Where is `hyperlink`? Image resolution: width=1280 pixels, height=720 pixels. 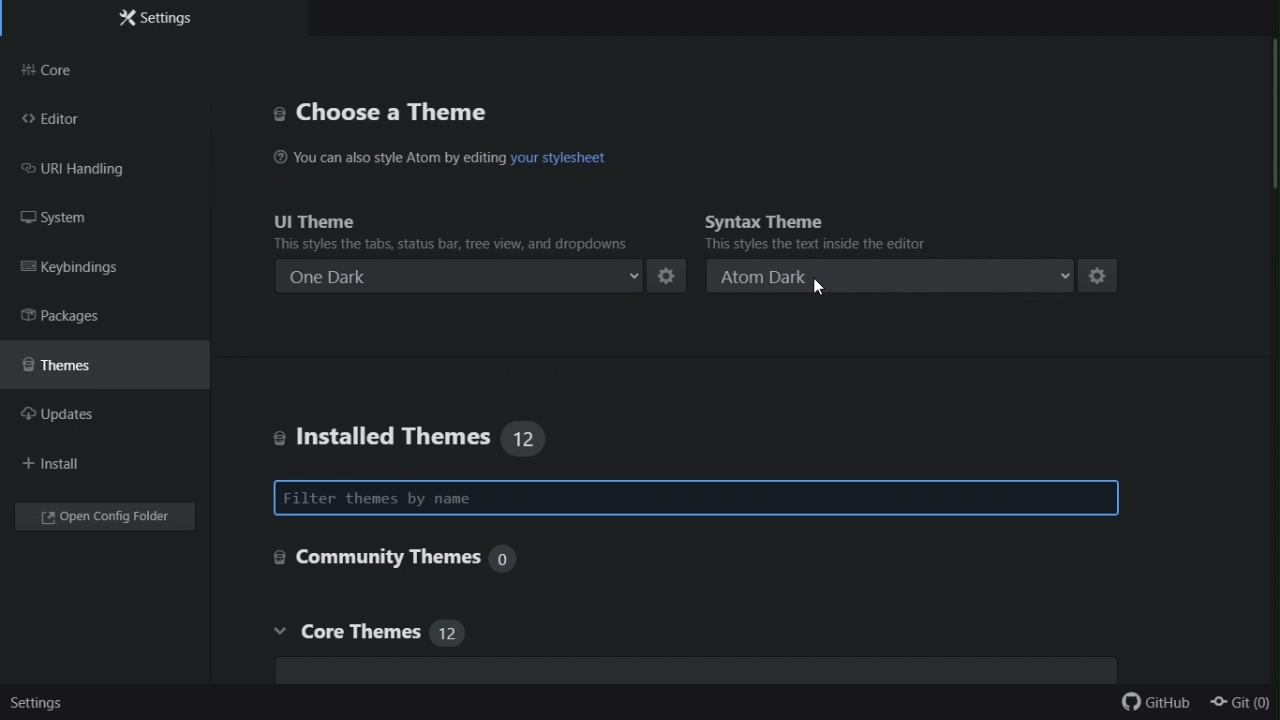 hyperlink is located at coordinates (579, 163).